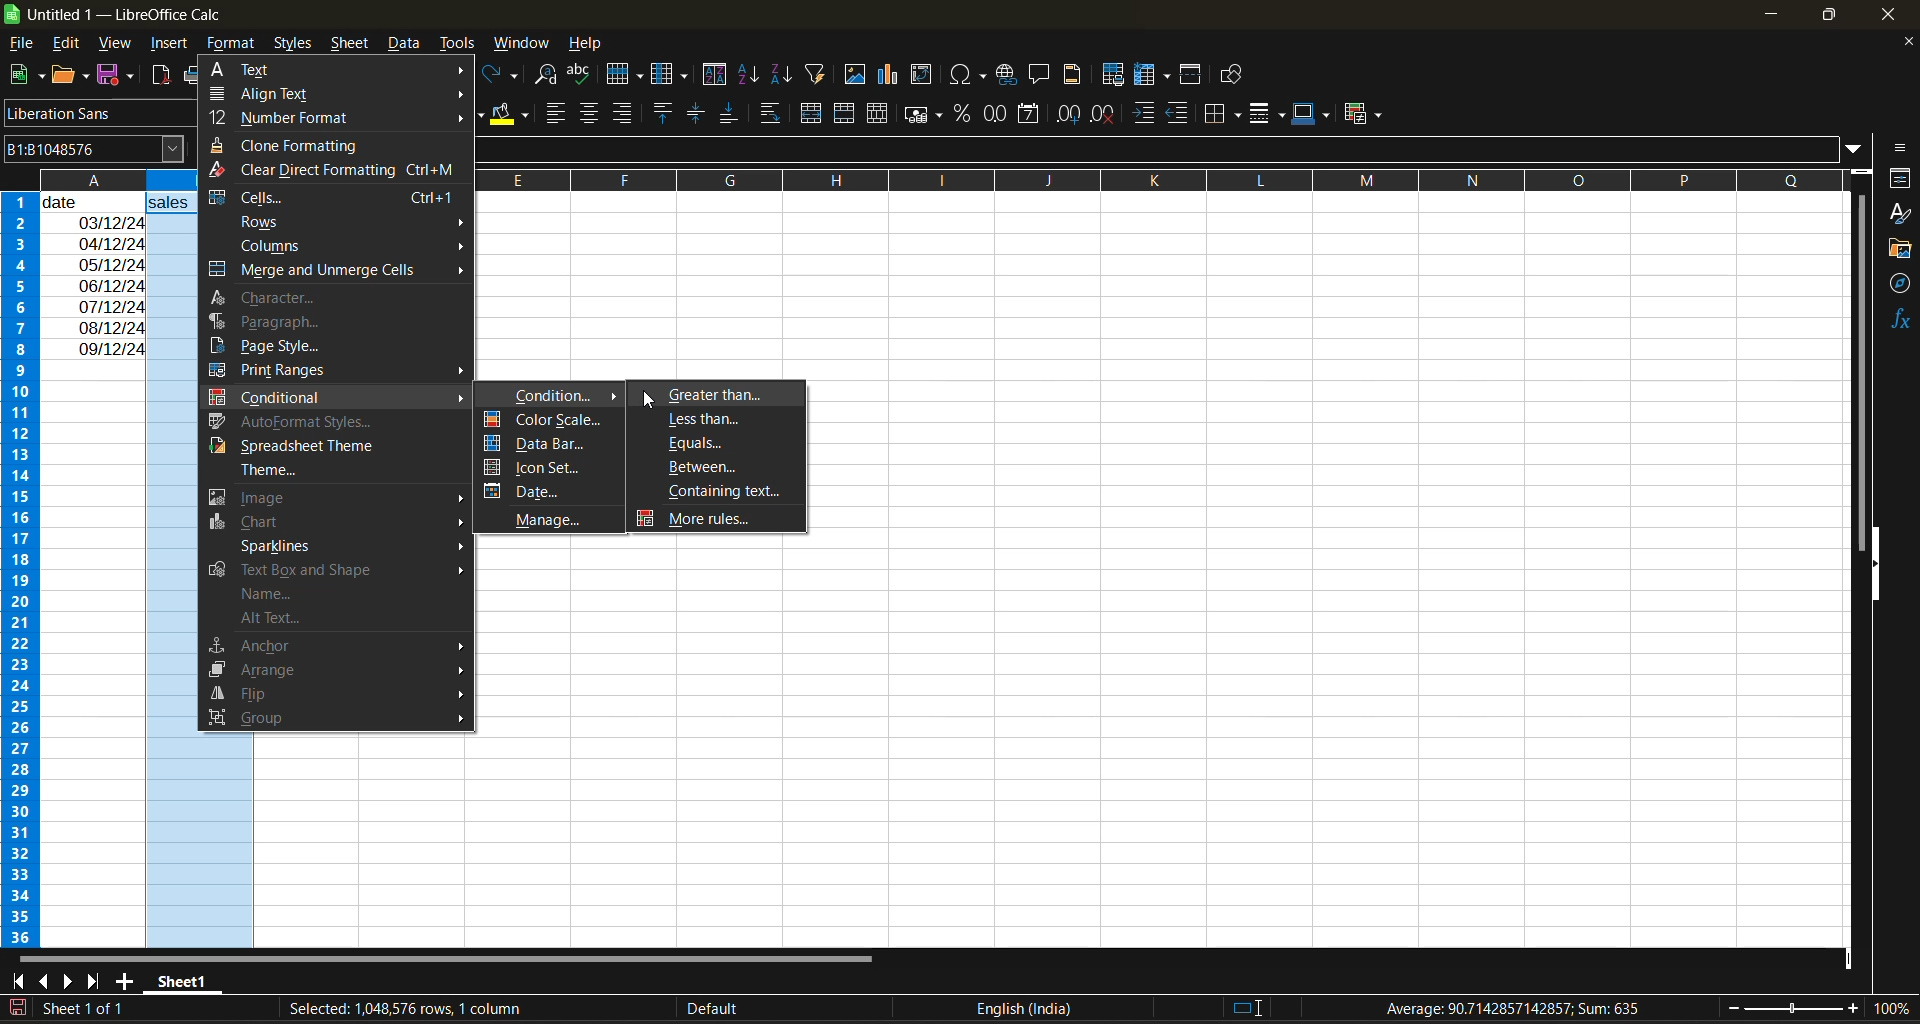  What do you see at coordinates (1311, 114) in the screenshot?
I see `border color` at bounding box center [1311, 114].